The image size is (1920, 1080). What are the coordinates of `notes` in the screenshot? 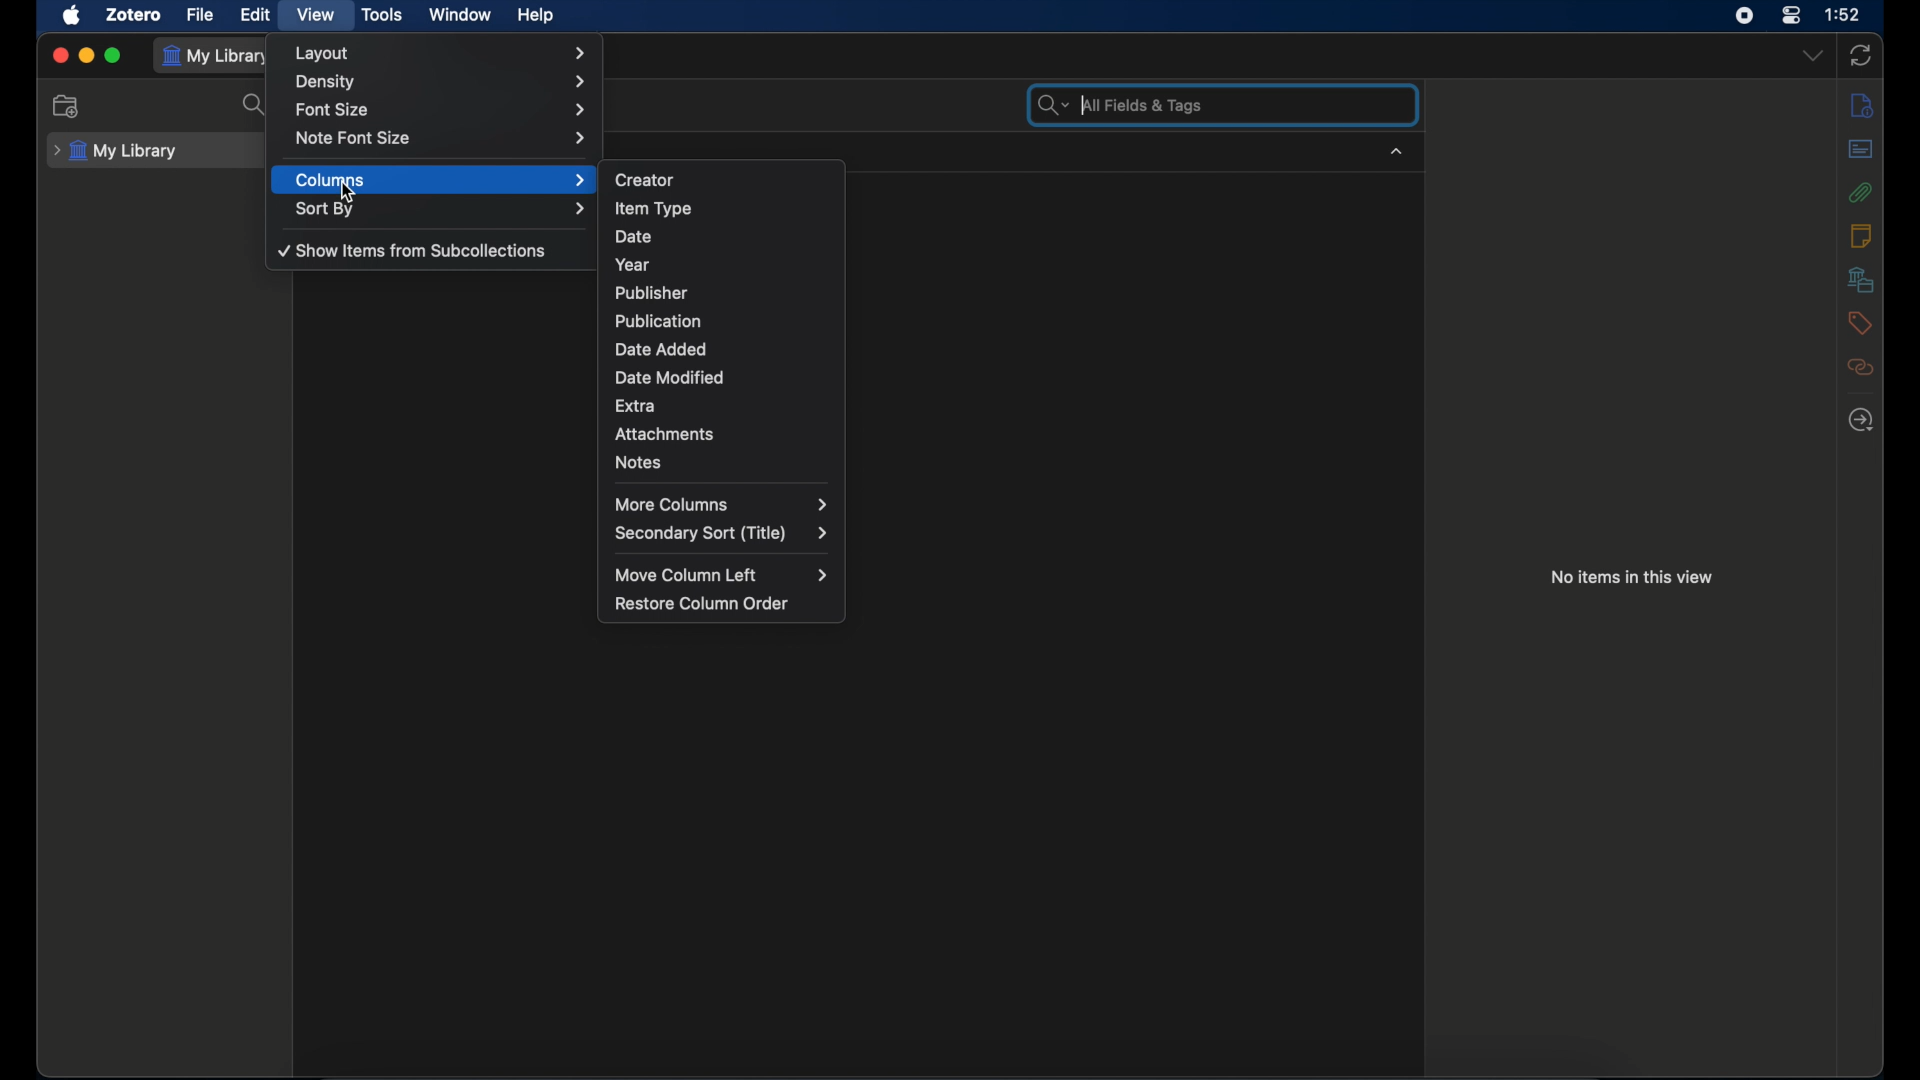 It's located at (1861, 235).